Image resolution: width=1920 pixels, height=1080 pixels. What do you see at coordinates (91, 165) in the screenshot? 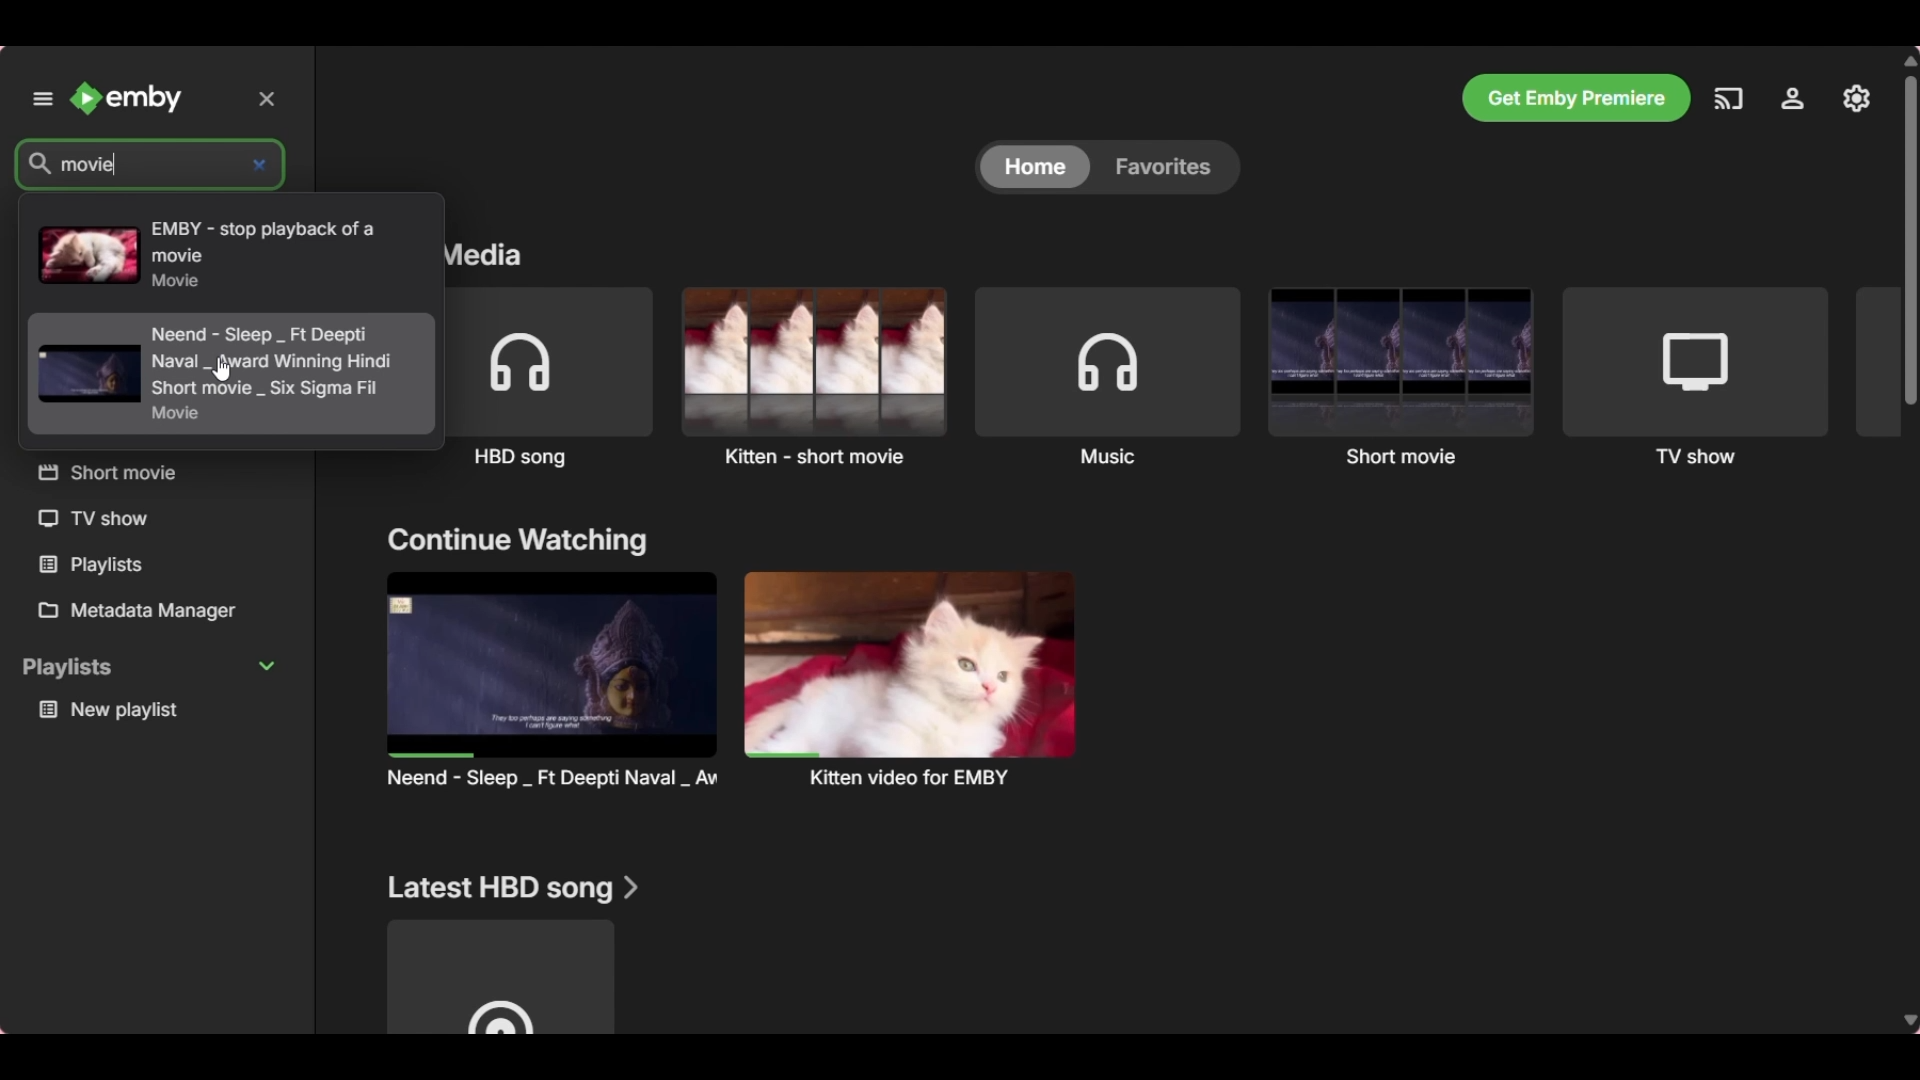
I see `Search typed in` at bounding box center [91, 165].